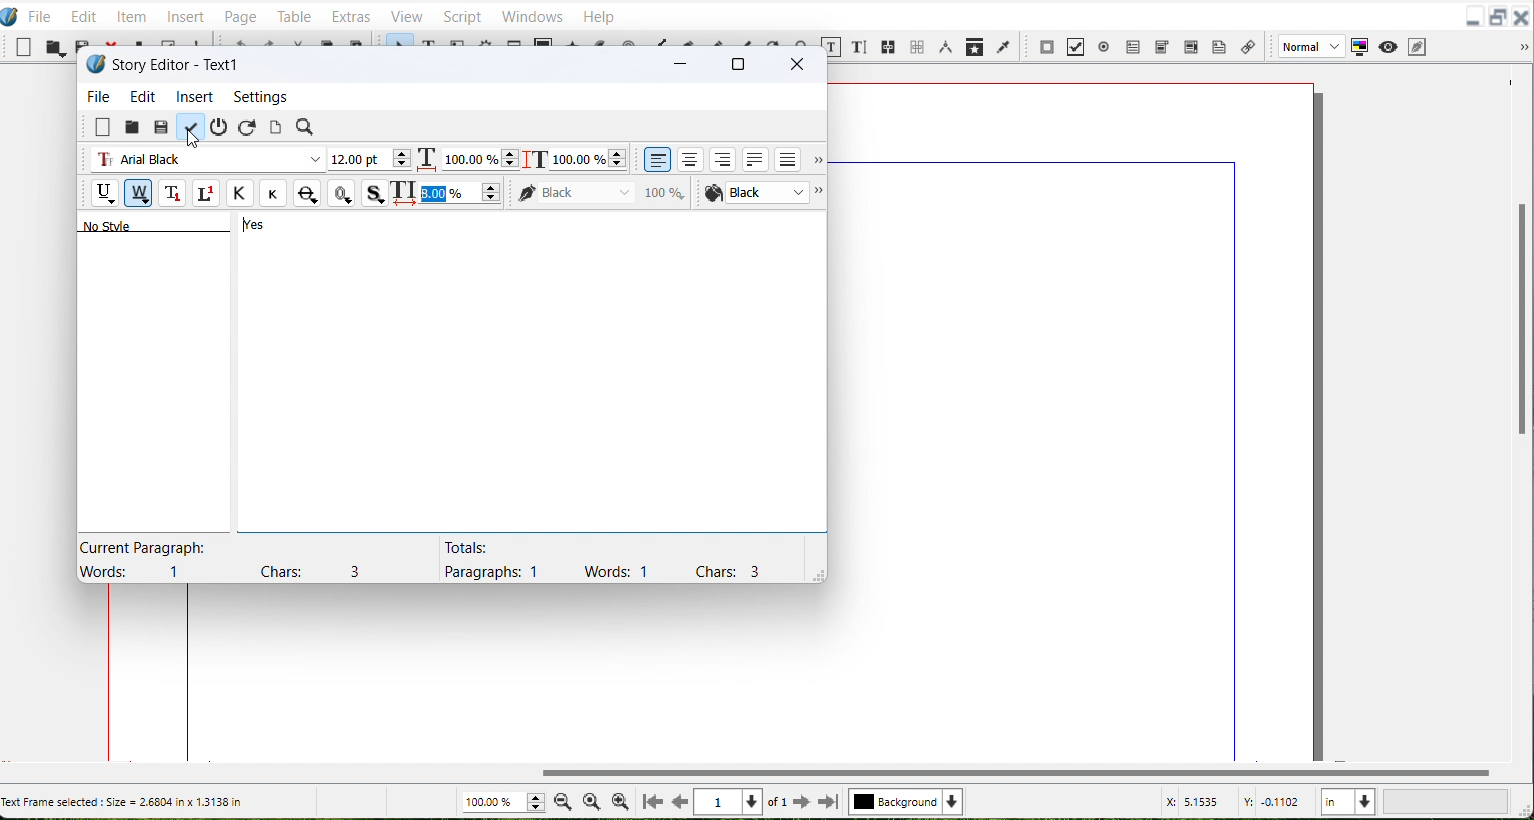 Image resolution: width=1534 pixels, height=820 pixels. Describe the element at coordinates (54, 47) in the screenshot. I see `Open` at that location.